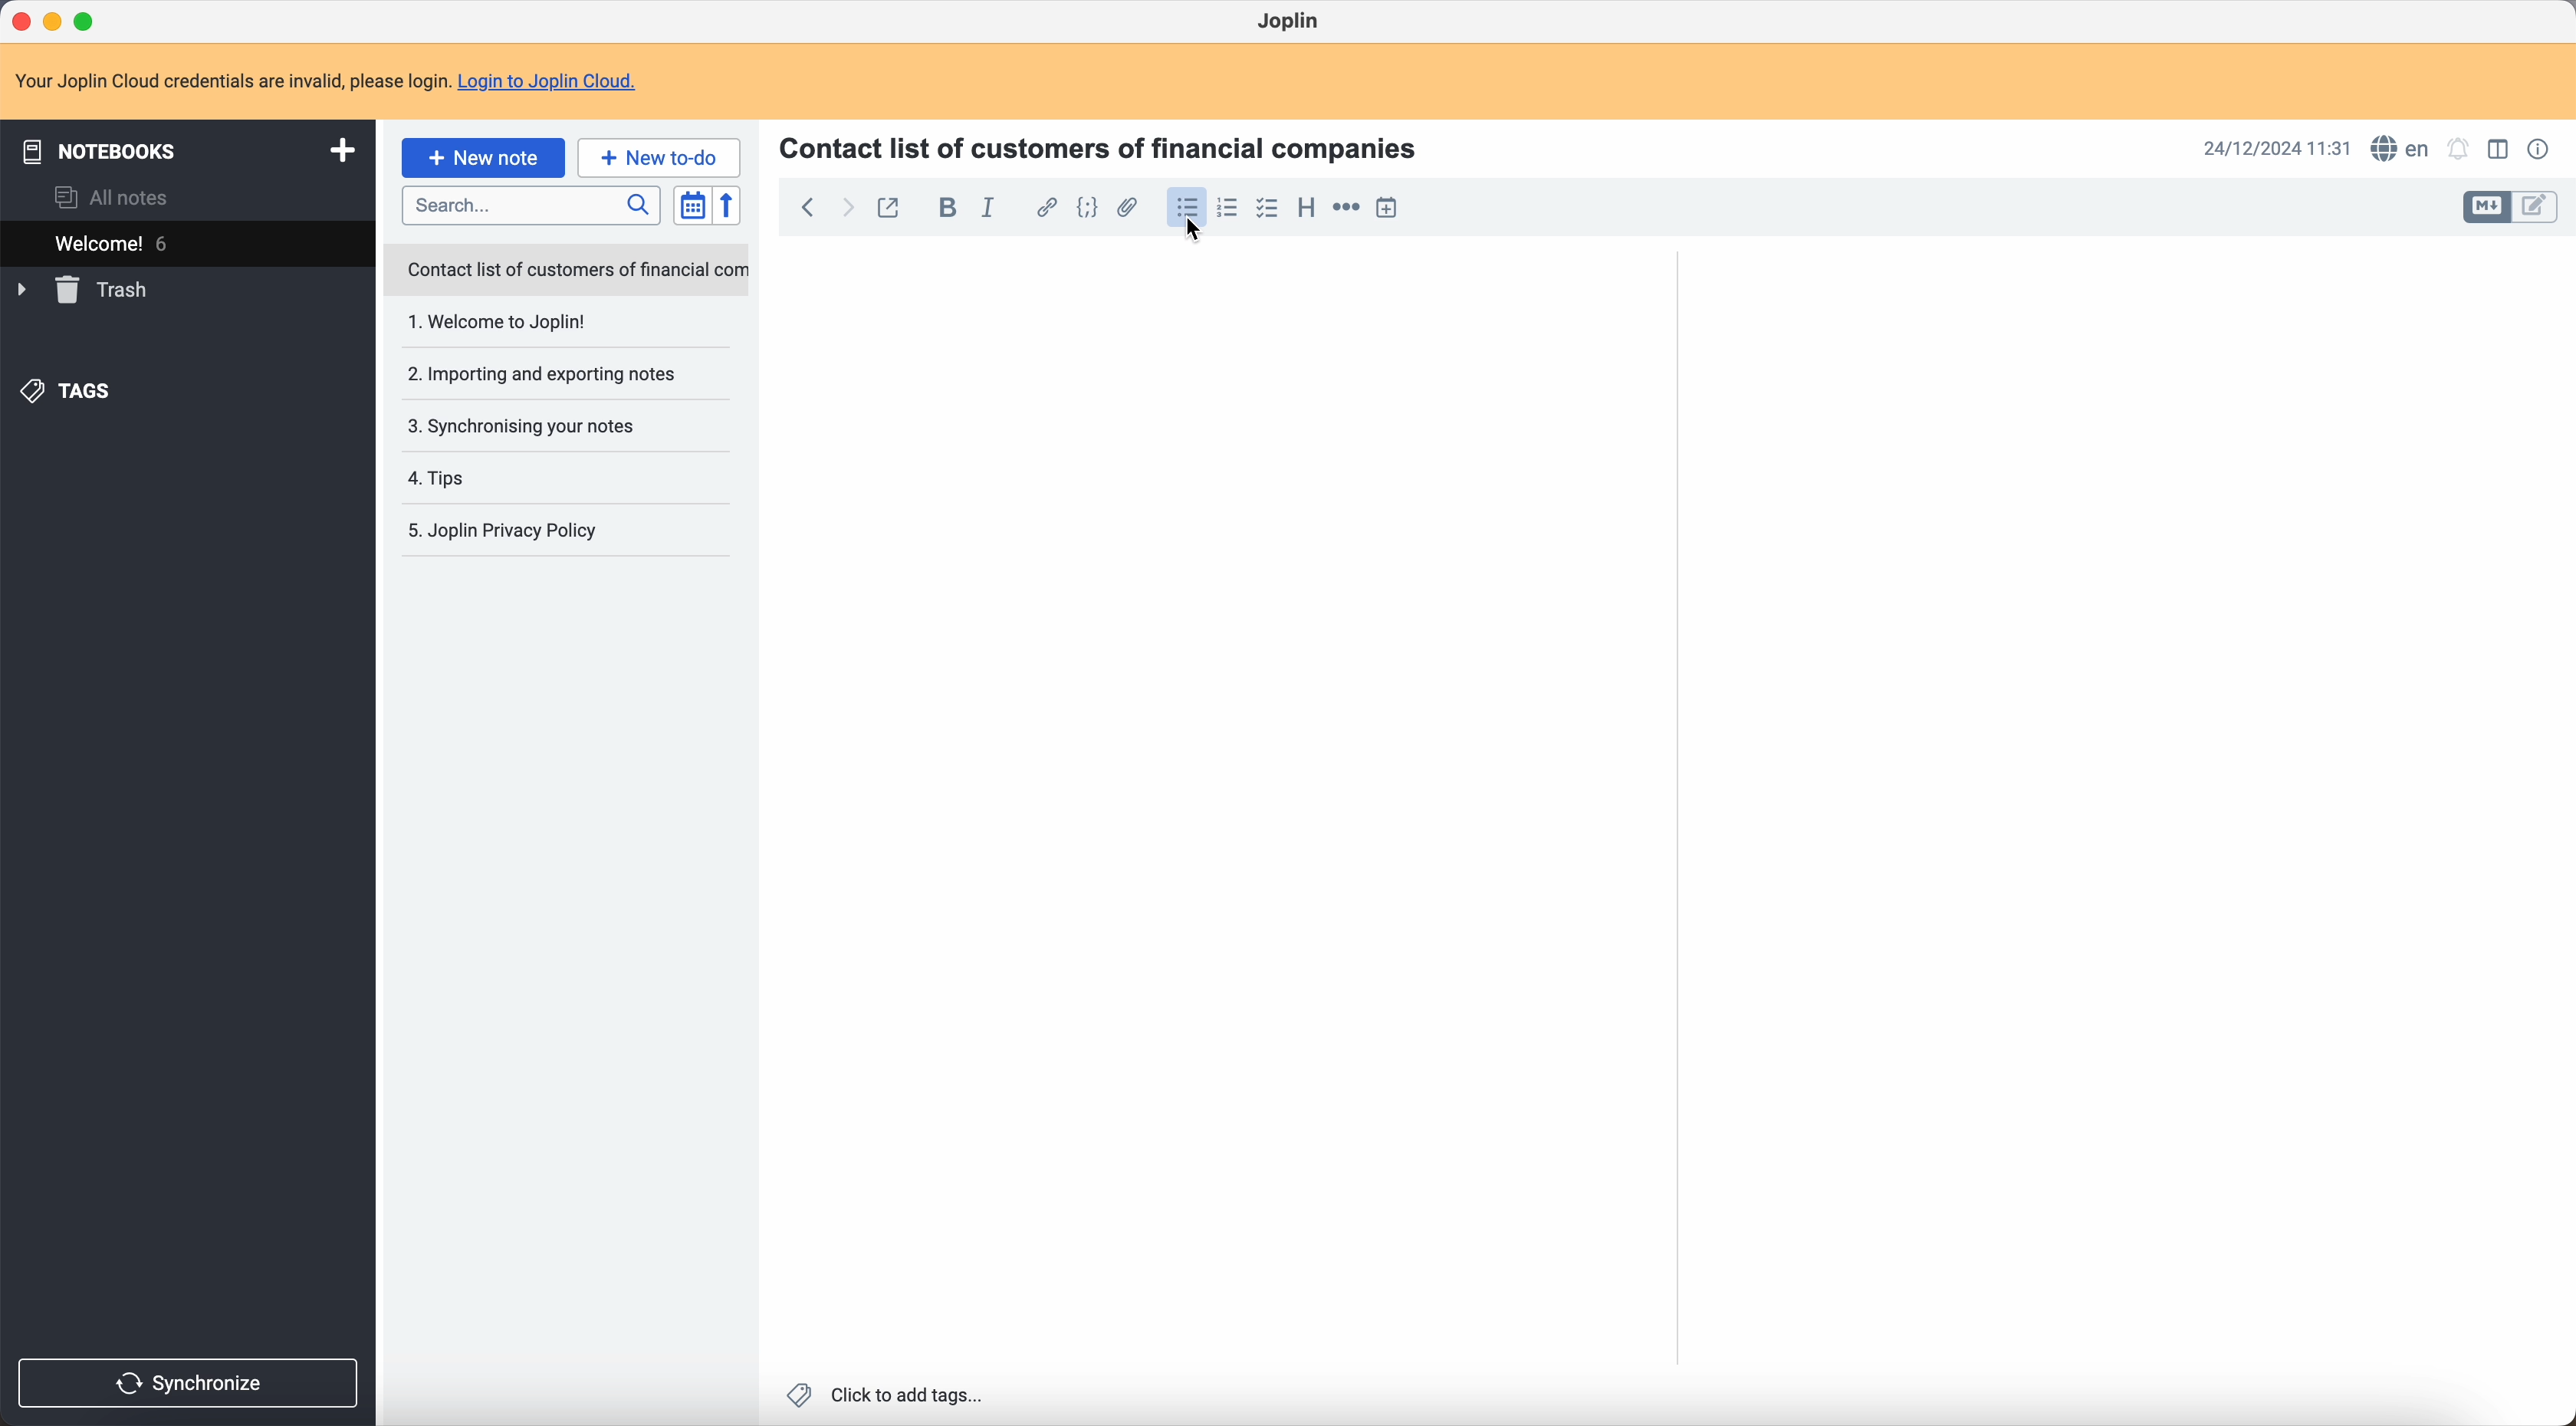 This screenshot has width=2576, height=1426. What do you see at coordinates (90, 18) in the screenshot?
I see `maximize` at bounding box center [90, 18].